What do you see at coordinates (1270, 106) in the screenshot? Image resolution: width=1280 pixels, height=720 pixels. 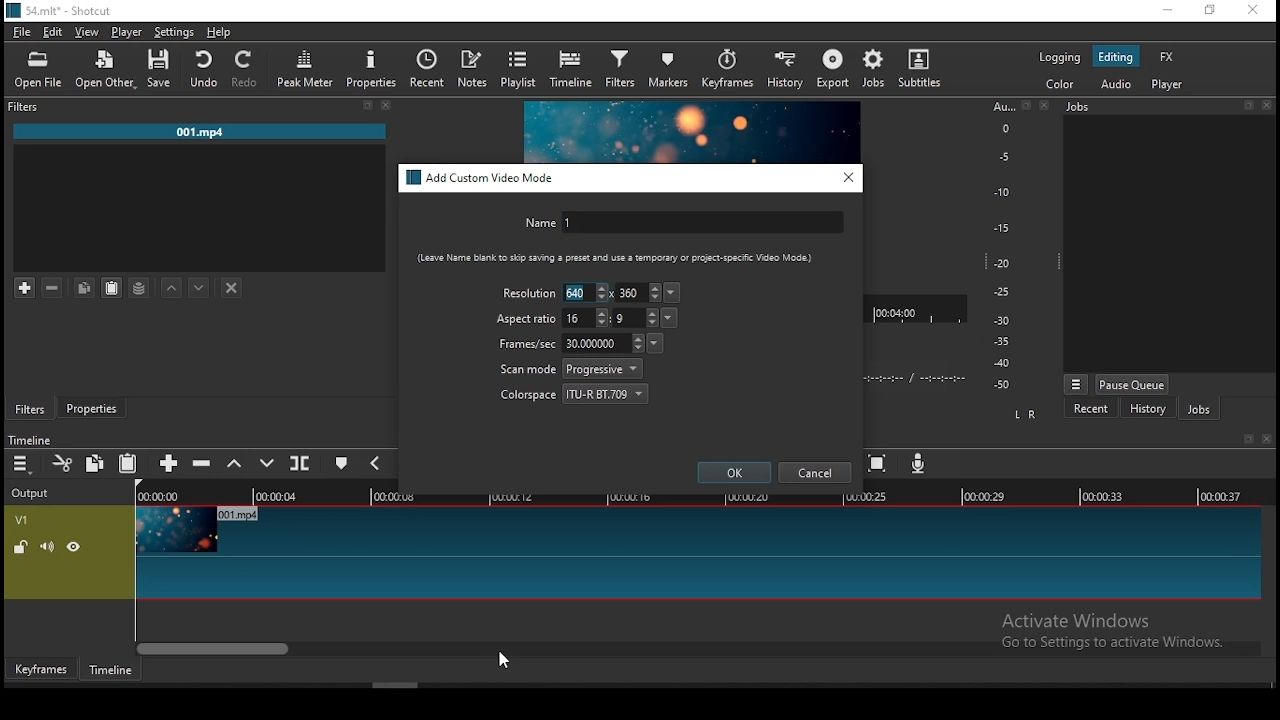 I see `close` at bounding box center [1270, 106].